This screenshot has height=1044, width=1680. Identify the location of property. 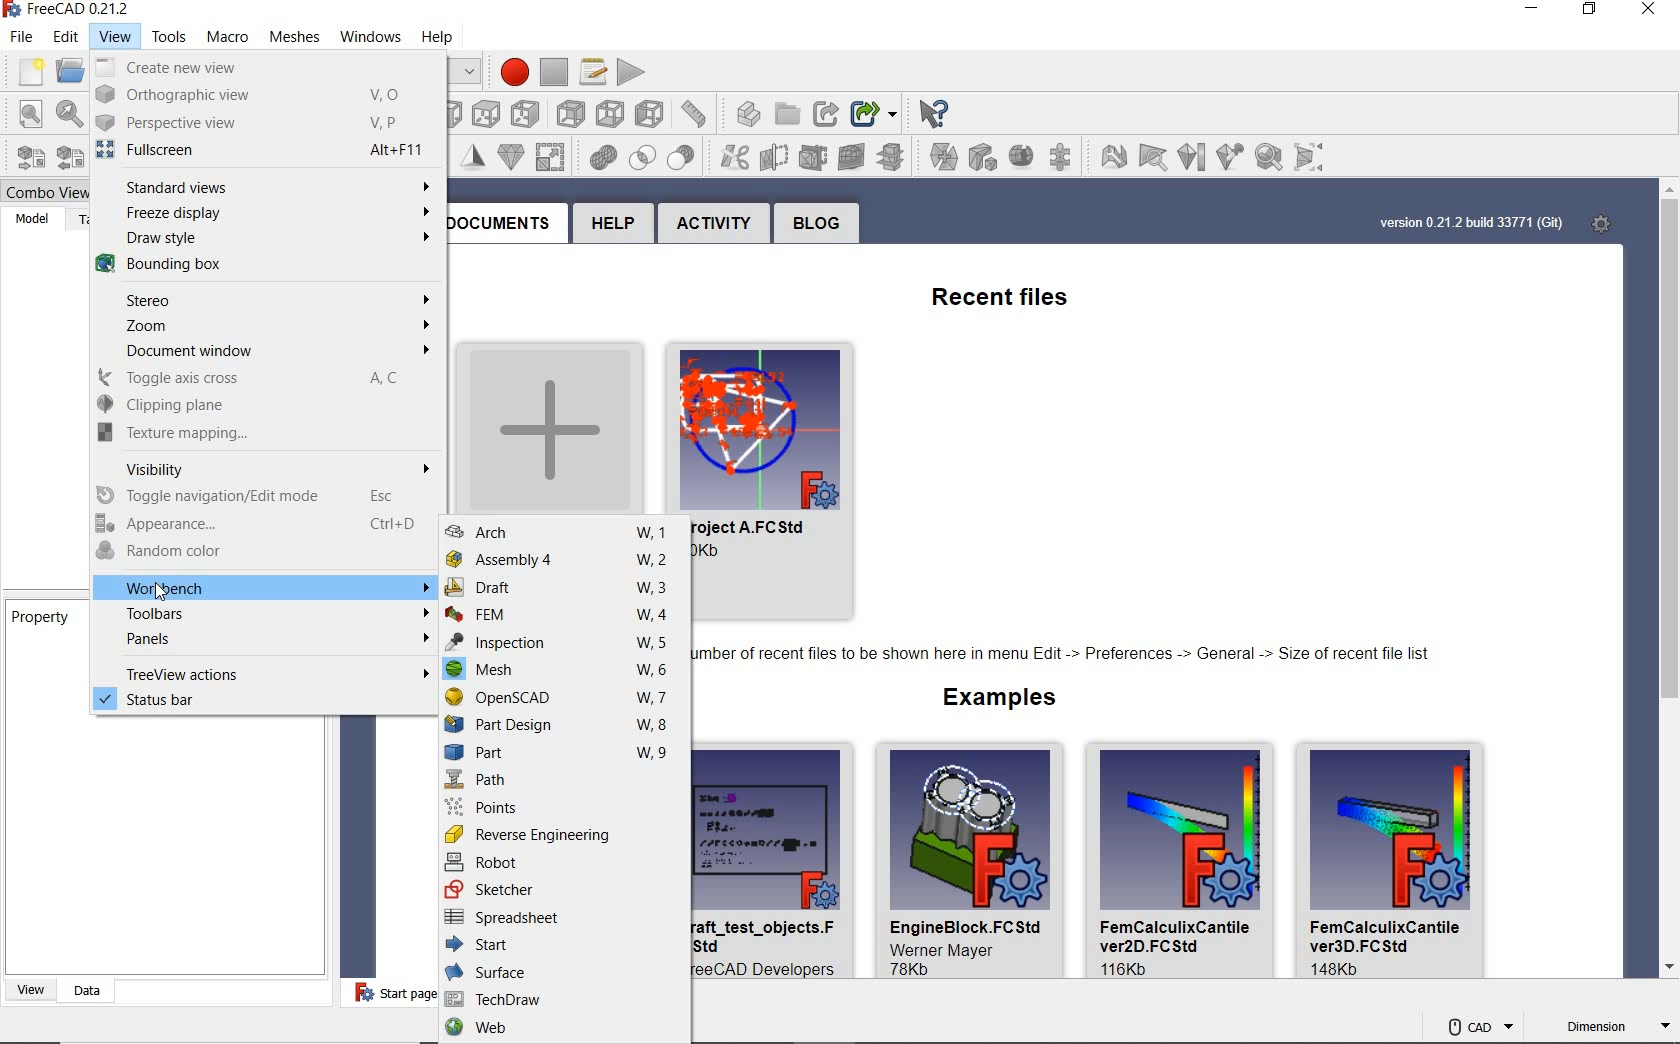
(40, 620).